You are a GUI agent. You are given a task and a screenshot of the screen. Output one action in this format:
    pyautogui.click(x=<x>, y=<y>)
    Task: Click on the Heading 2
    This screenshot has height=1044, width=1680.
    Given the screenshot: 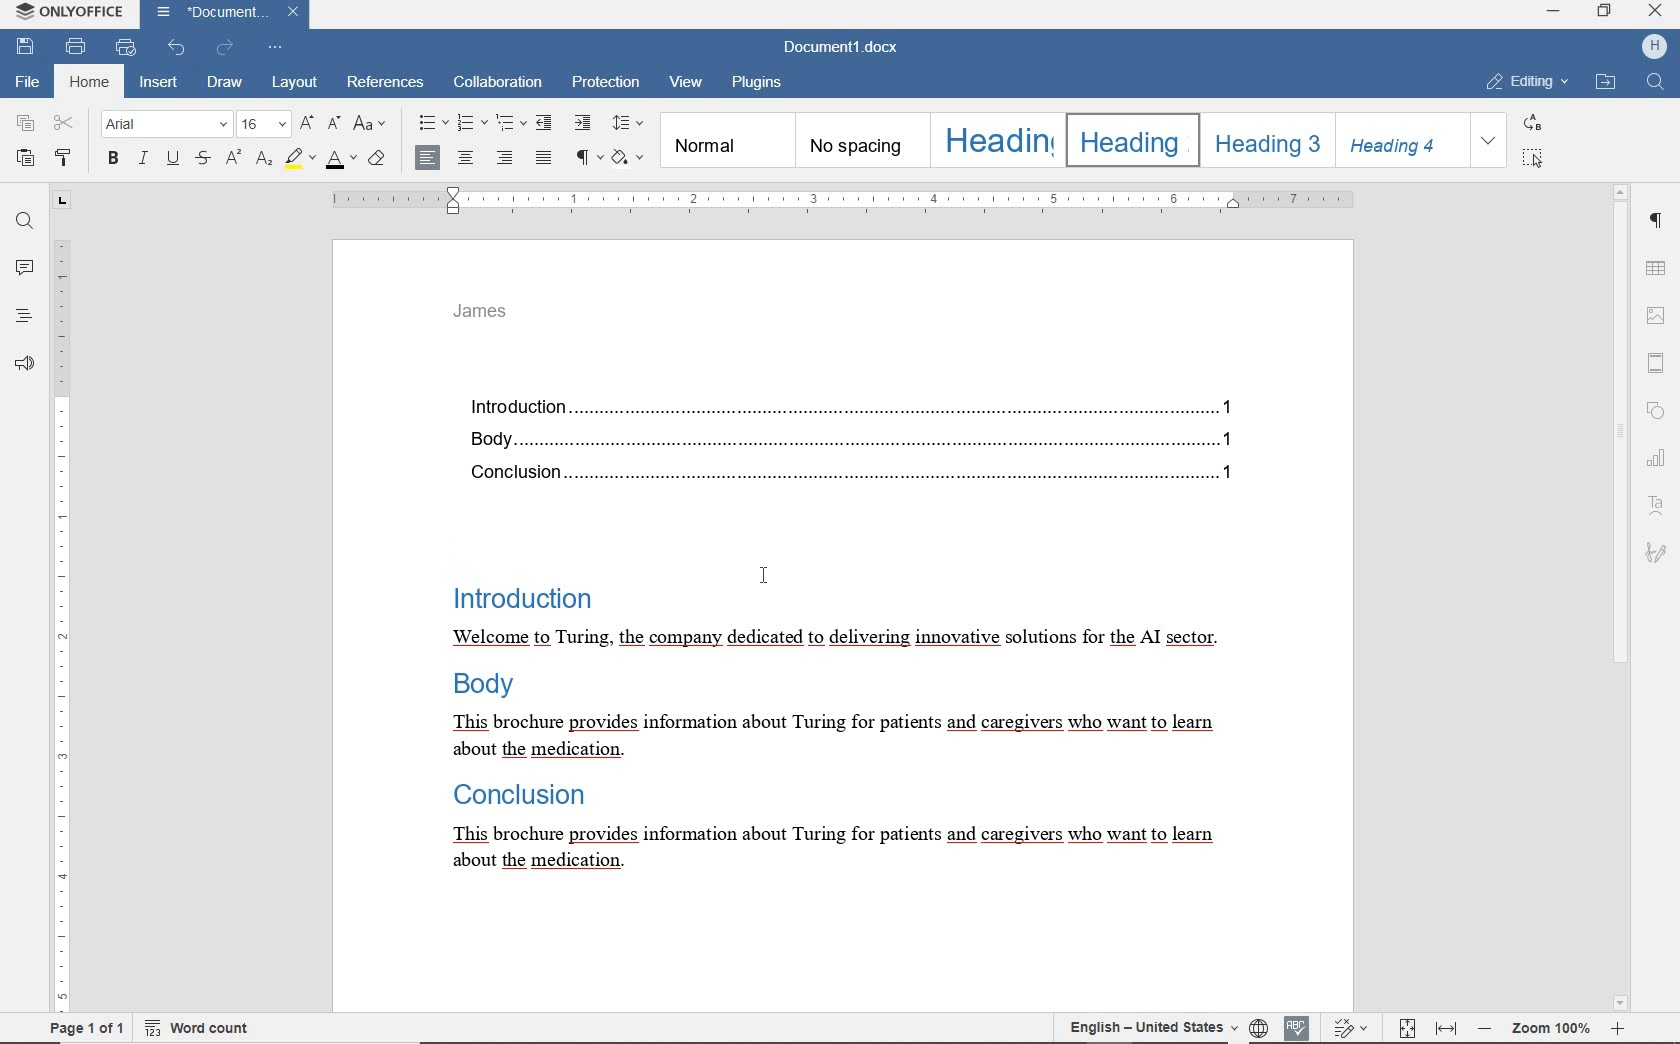 What is the action you would take?
    pyautogui.click(x=1128, y=140)
    